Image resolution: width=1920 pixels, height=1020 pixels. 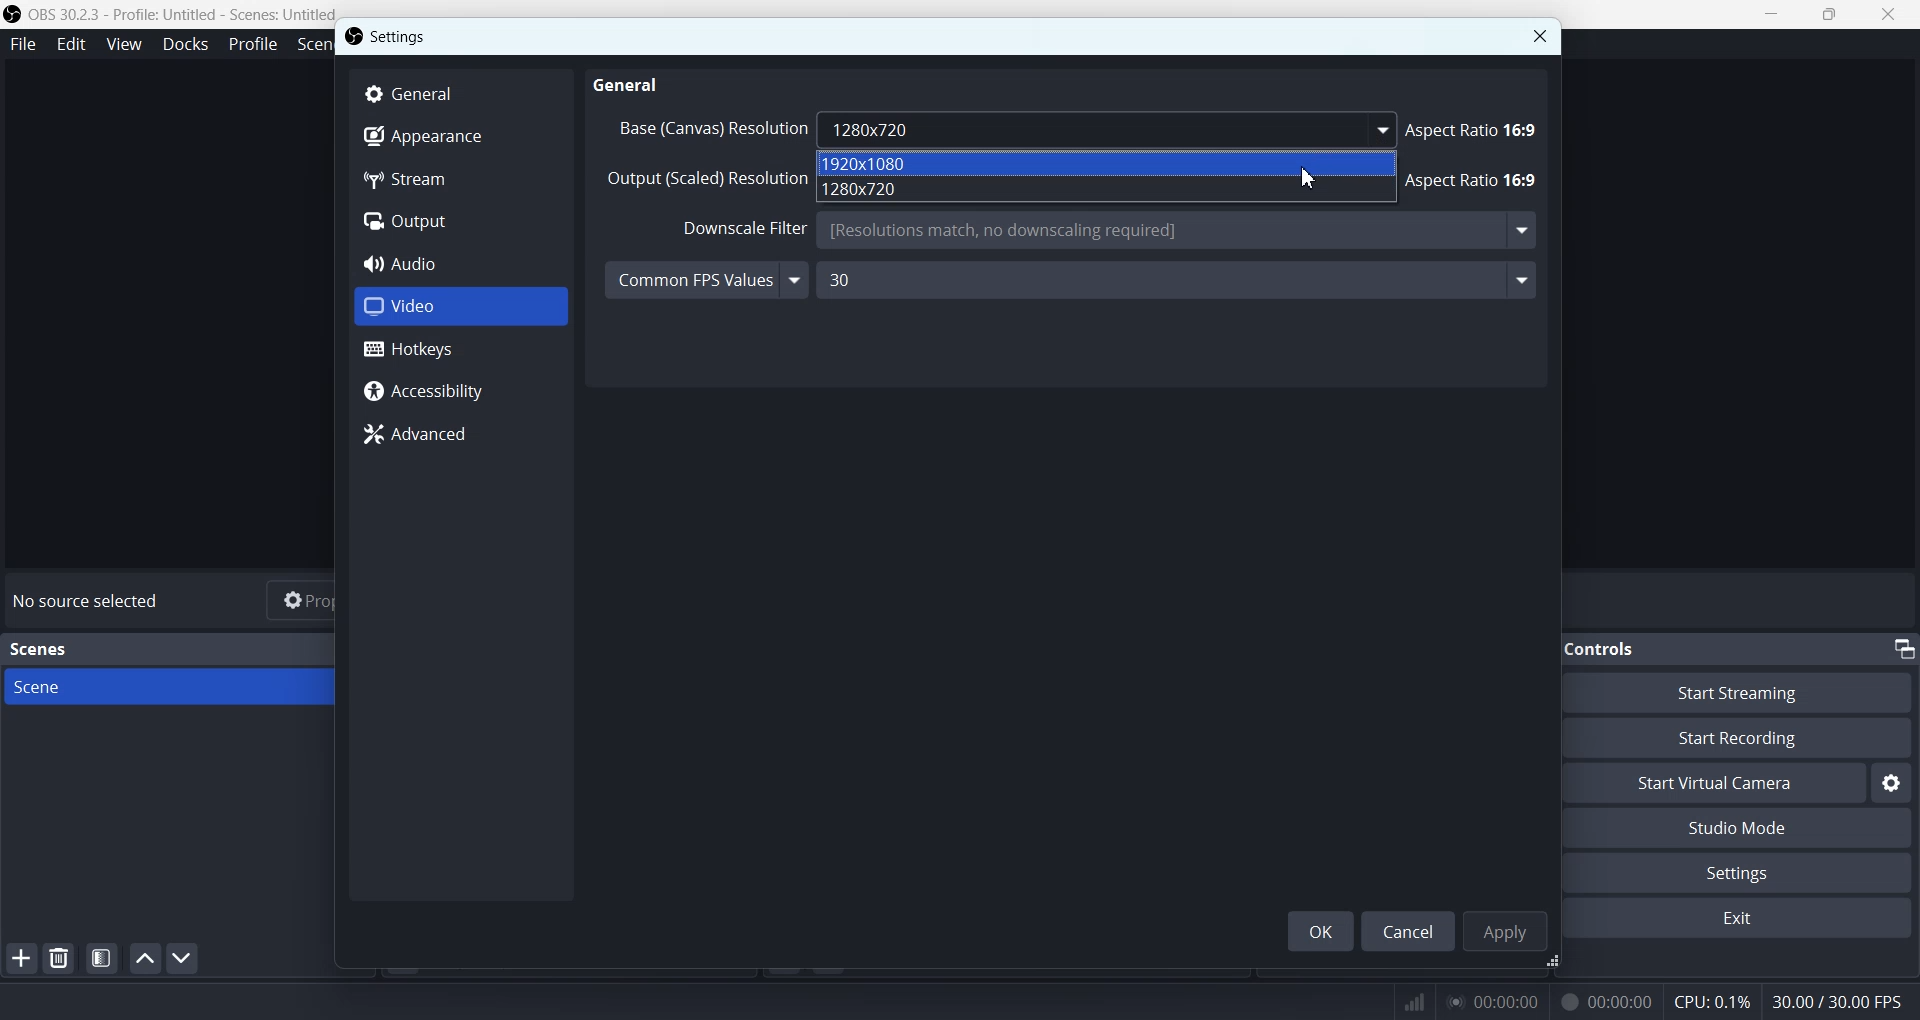 I want to click on Base (canvas) Resolution, so click(x=1110, y=127).